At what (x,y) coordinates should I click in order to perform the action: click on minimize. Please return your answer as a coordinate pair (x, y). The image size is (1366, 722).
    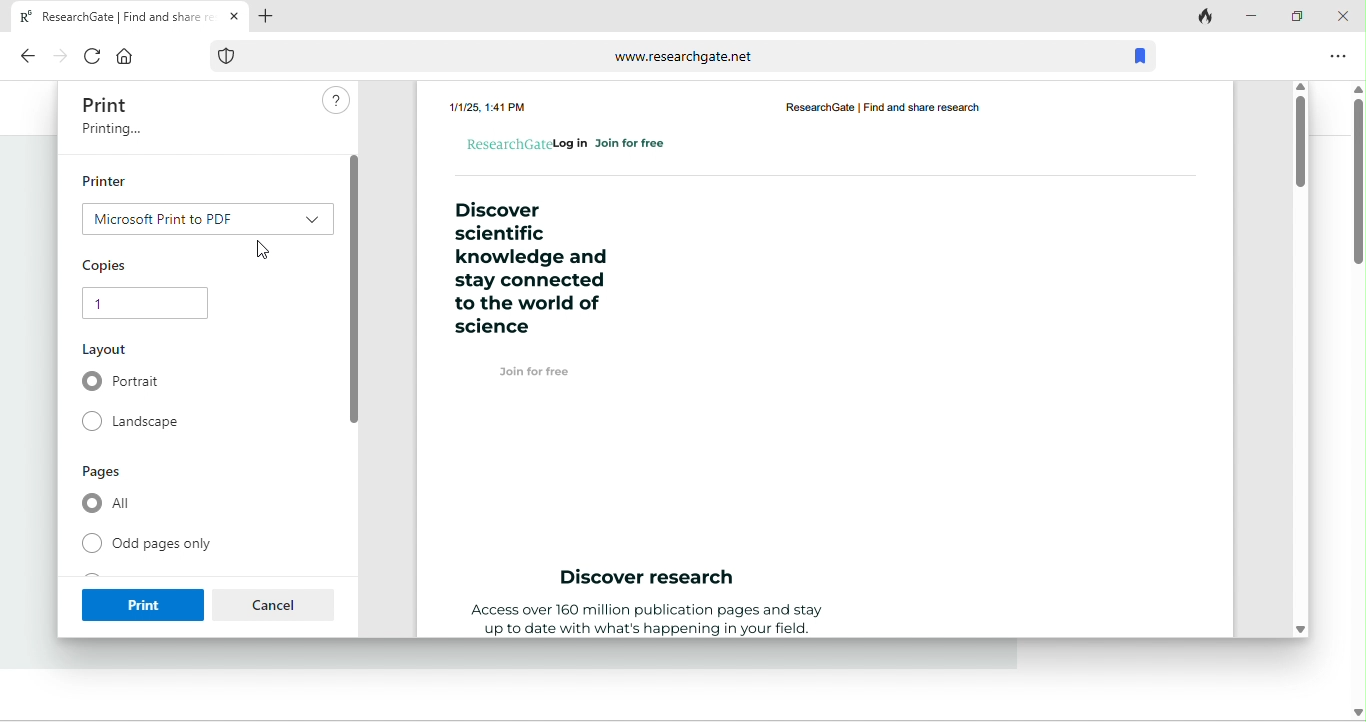
    Looking at the image, I should click on (1250, 15).